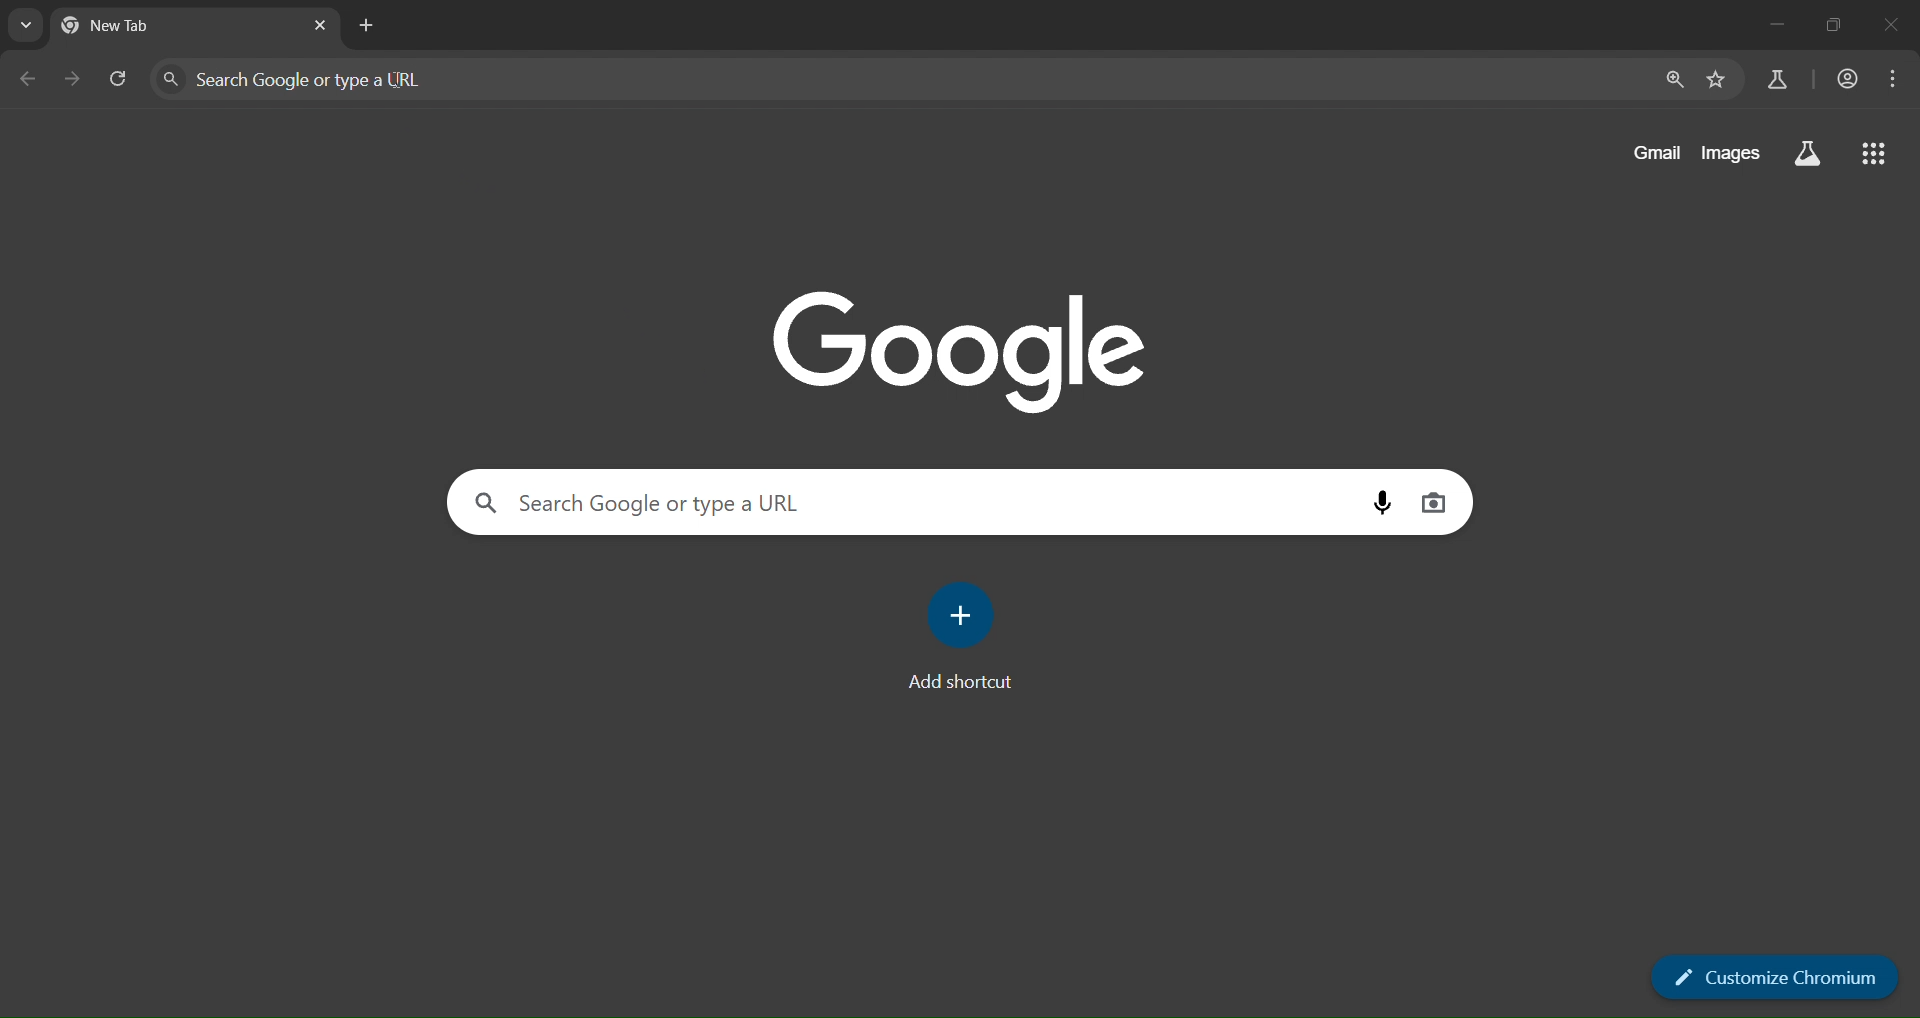 This screenshot has height=1018, width=1920. Describe the element at coordinates (1777, 979) in the screenshot. I see `customize chromium` at that location.